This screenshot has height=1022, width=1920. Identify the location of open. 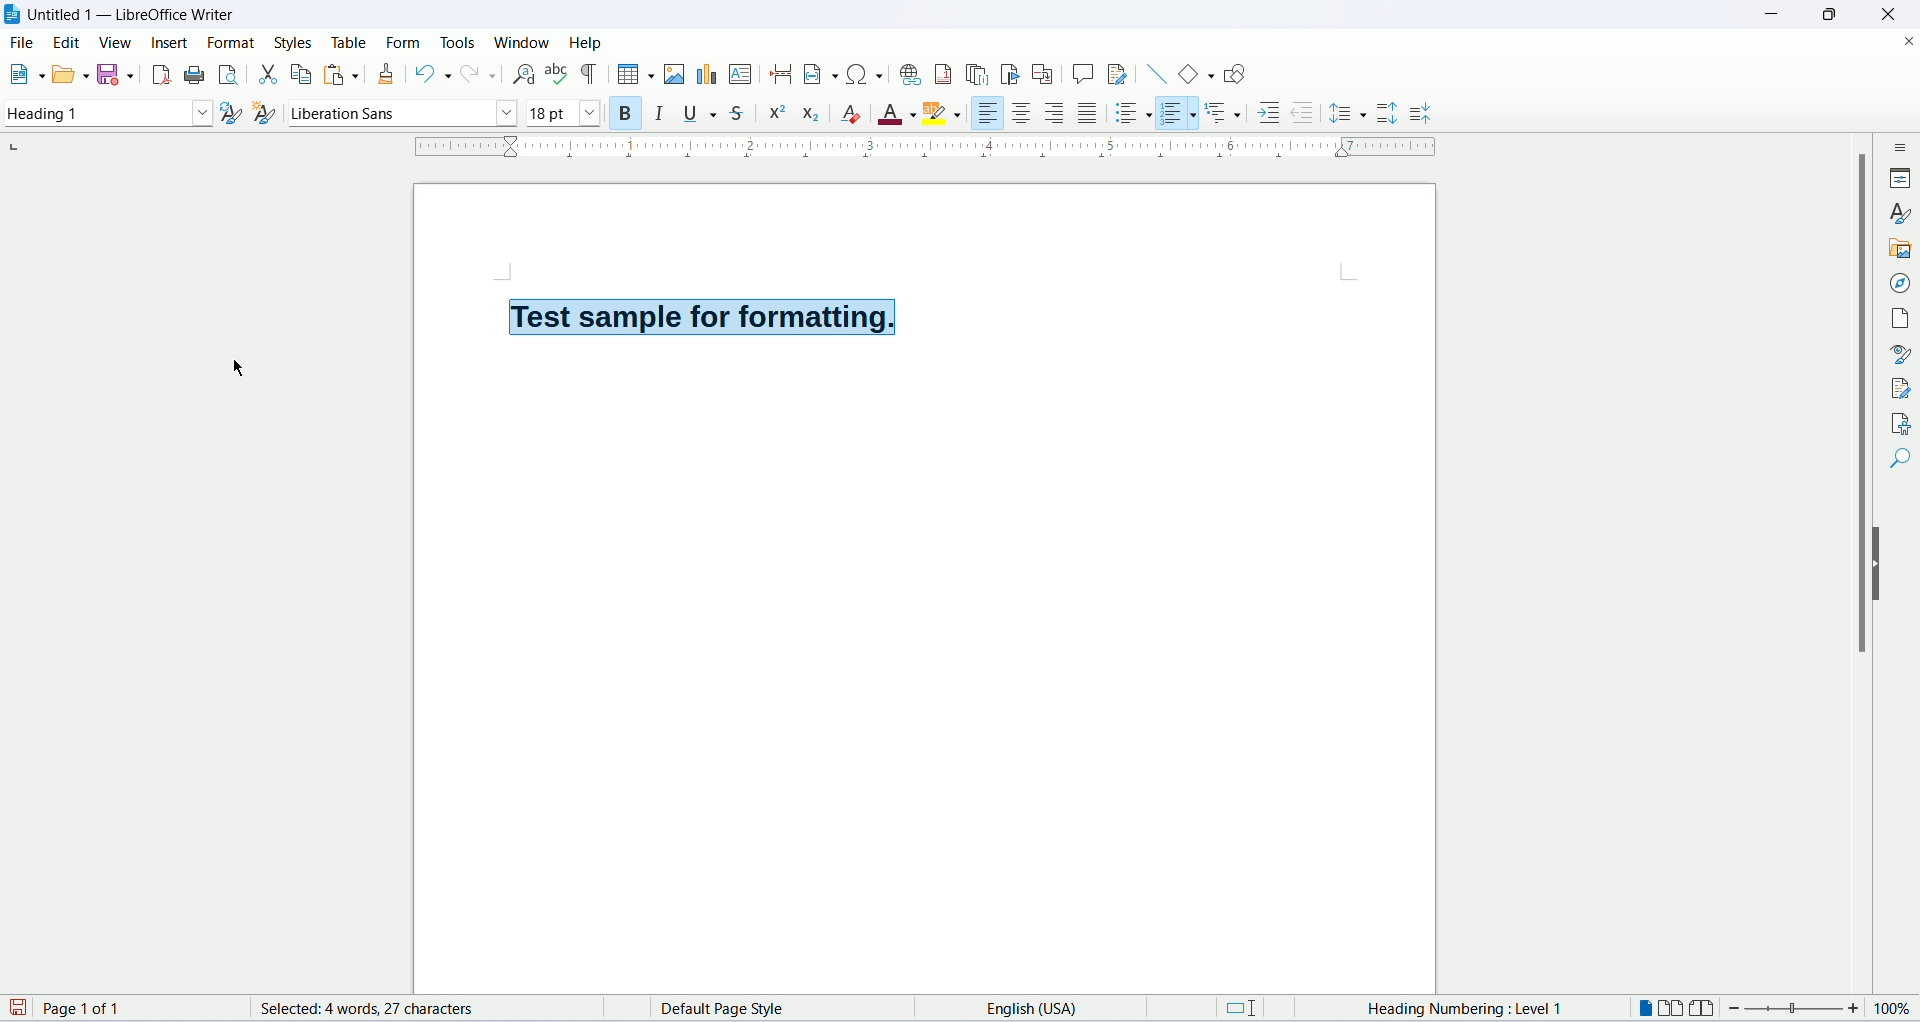
(68, 75).